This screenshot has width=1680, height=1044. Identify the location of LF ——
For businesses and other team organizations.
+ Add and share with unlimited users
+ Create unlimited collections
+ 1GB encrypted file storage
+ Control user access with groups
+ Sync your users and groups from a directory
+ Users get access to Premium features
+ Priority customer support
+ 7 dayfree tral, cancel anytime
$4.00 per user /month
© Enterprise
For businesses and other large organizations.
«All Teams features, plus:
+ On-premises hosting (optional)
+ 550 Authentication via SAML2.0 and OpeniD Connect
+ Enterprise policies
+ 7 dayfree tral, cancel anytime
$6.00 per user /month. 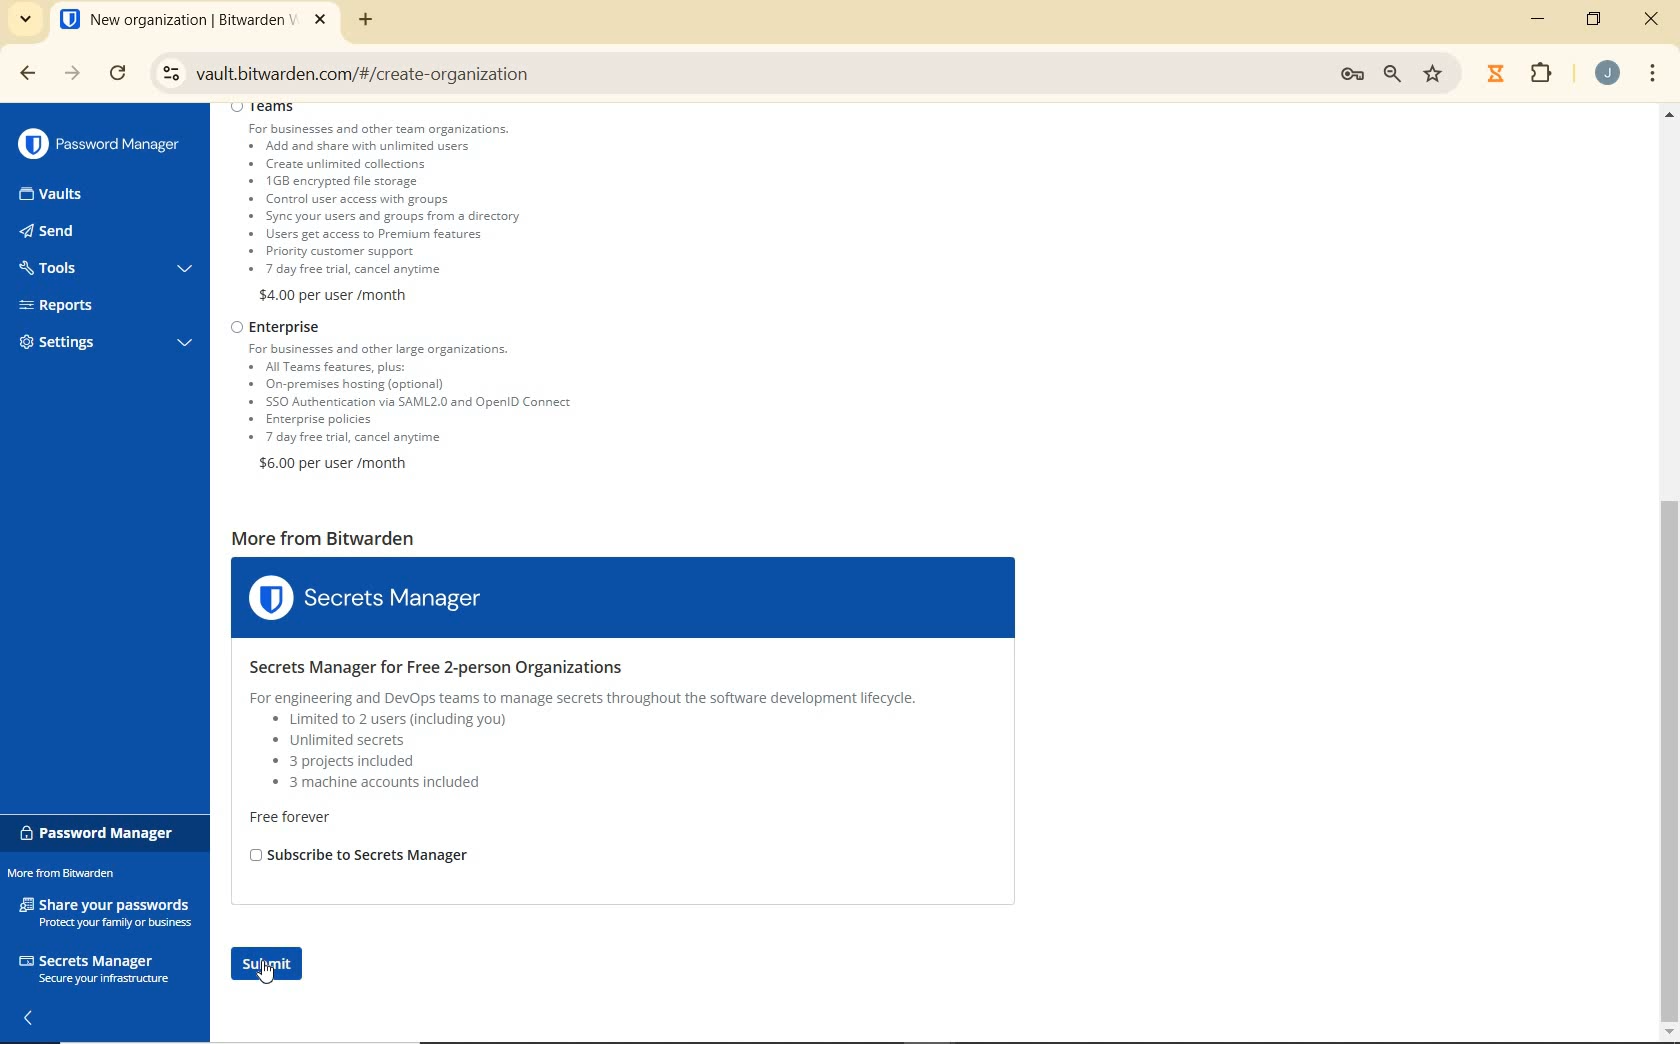
(419, 295).